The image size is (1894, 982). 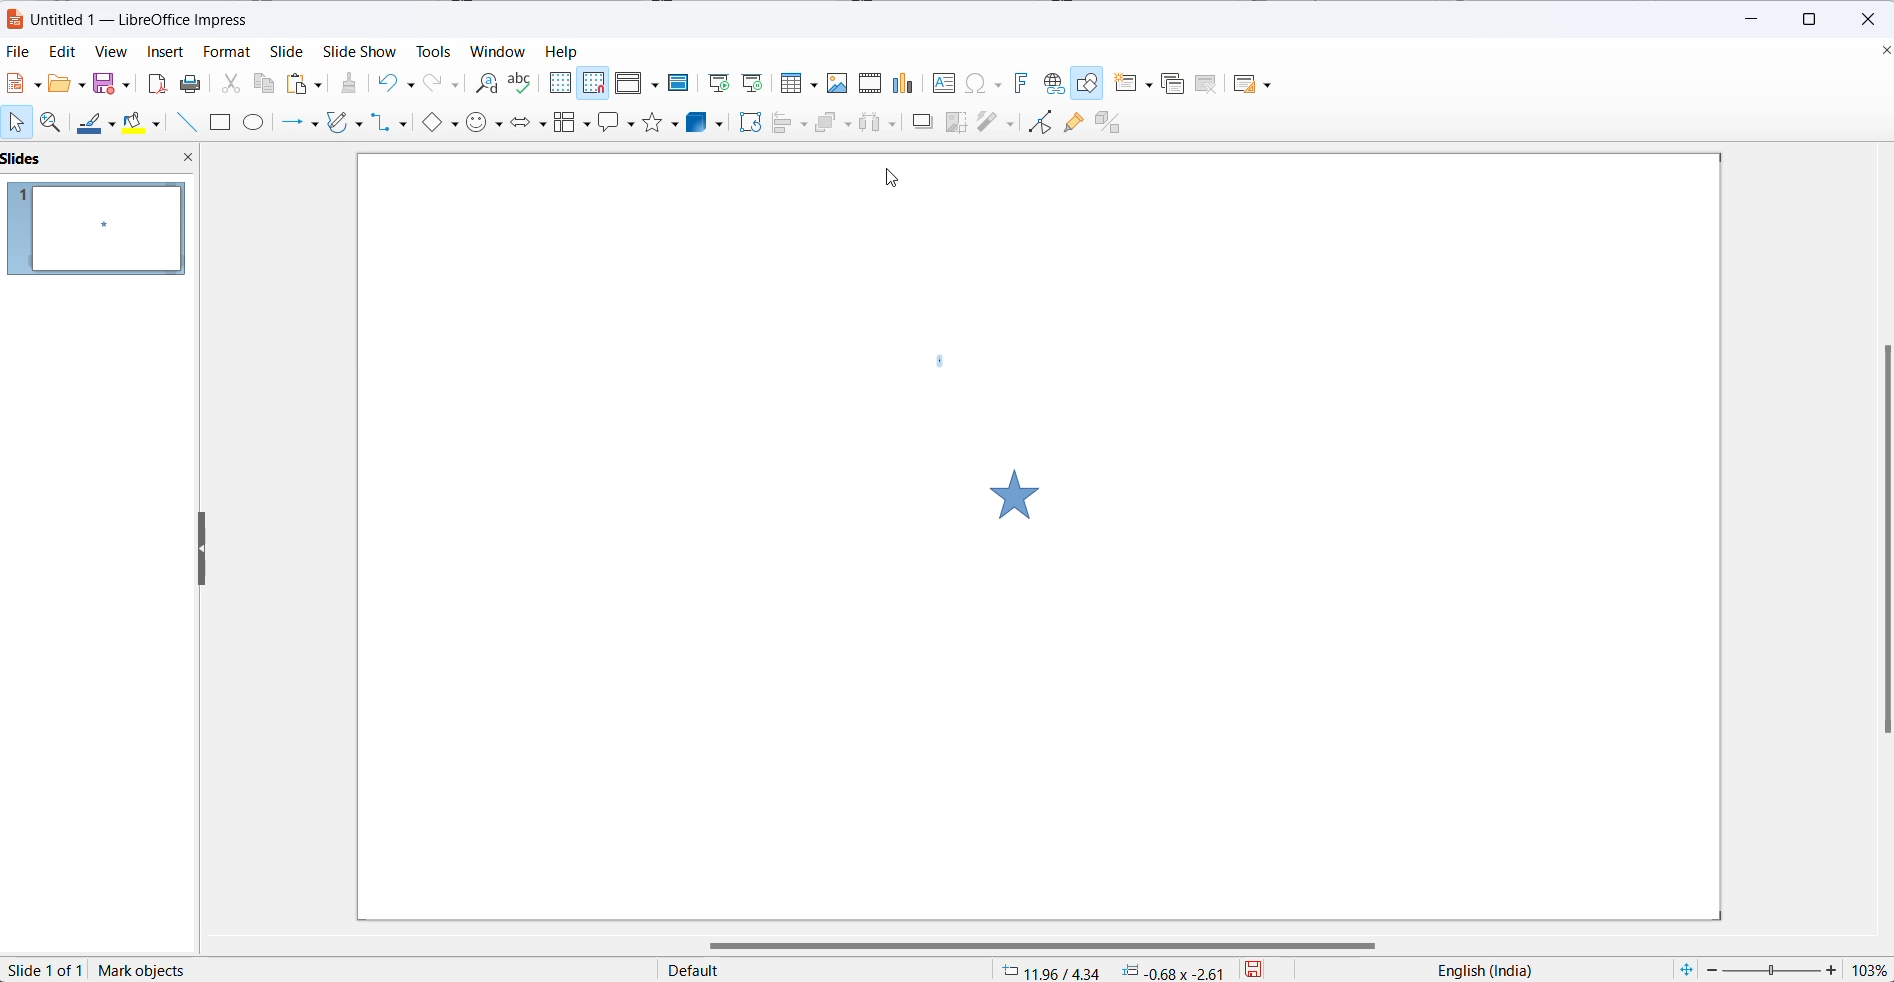 I want to click on close, so click(x=1873, y=20).